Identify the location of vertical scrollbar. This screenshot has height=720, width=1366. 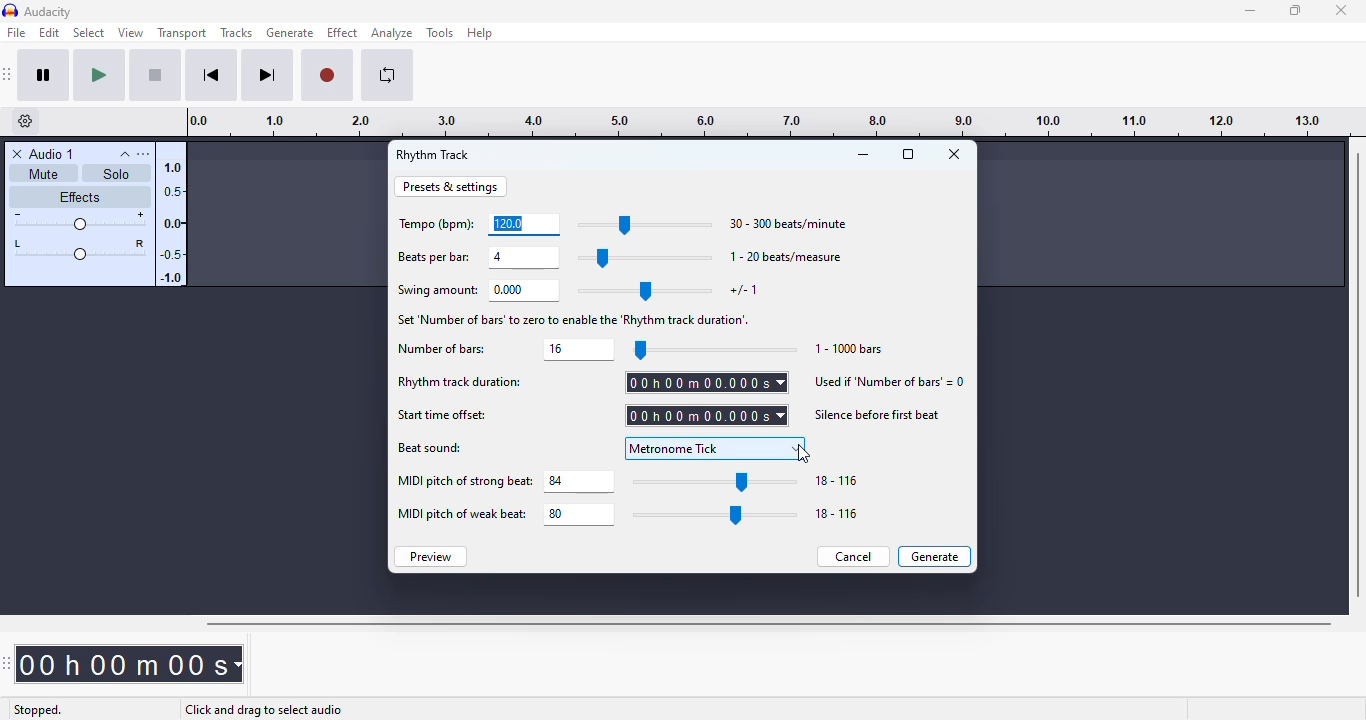
(1358, 373).